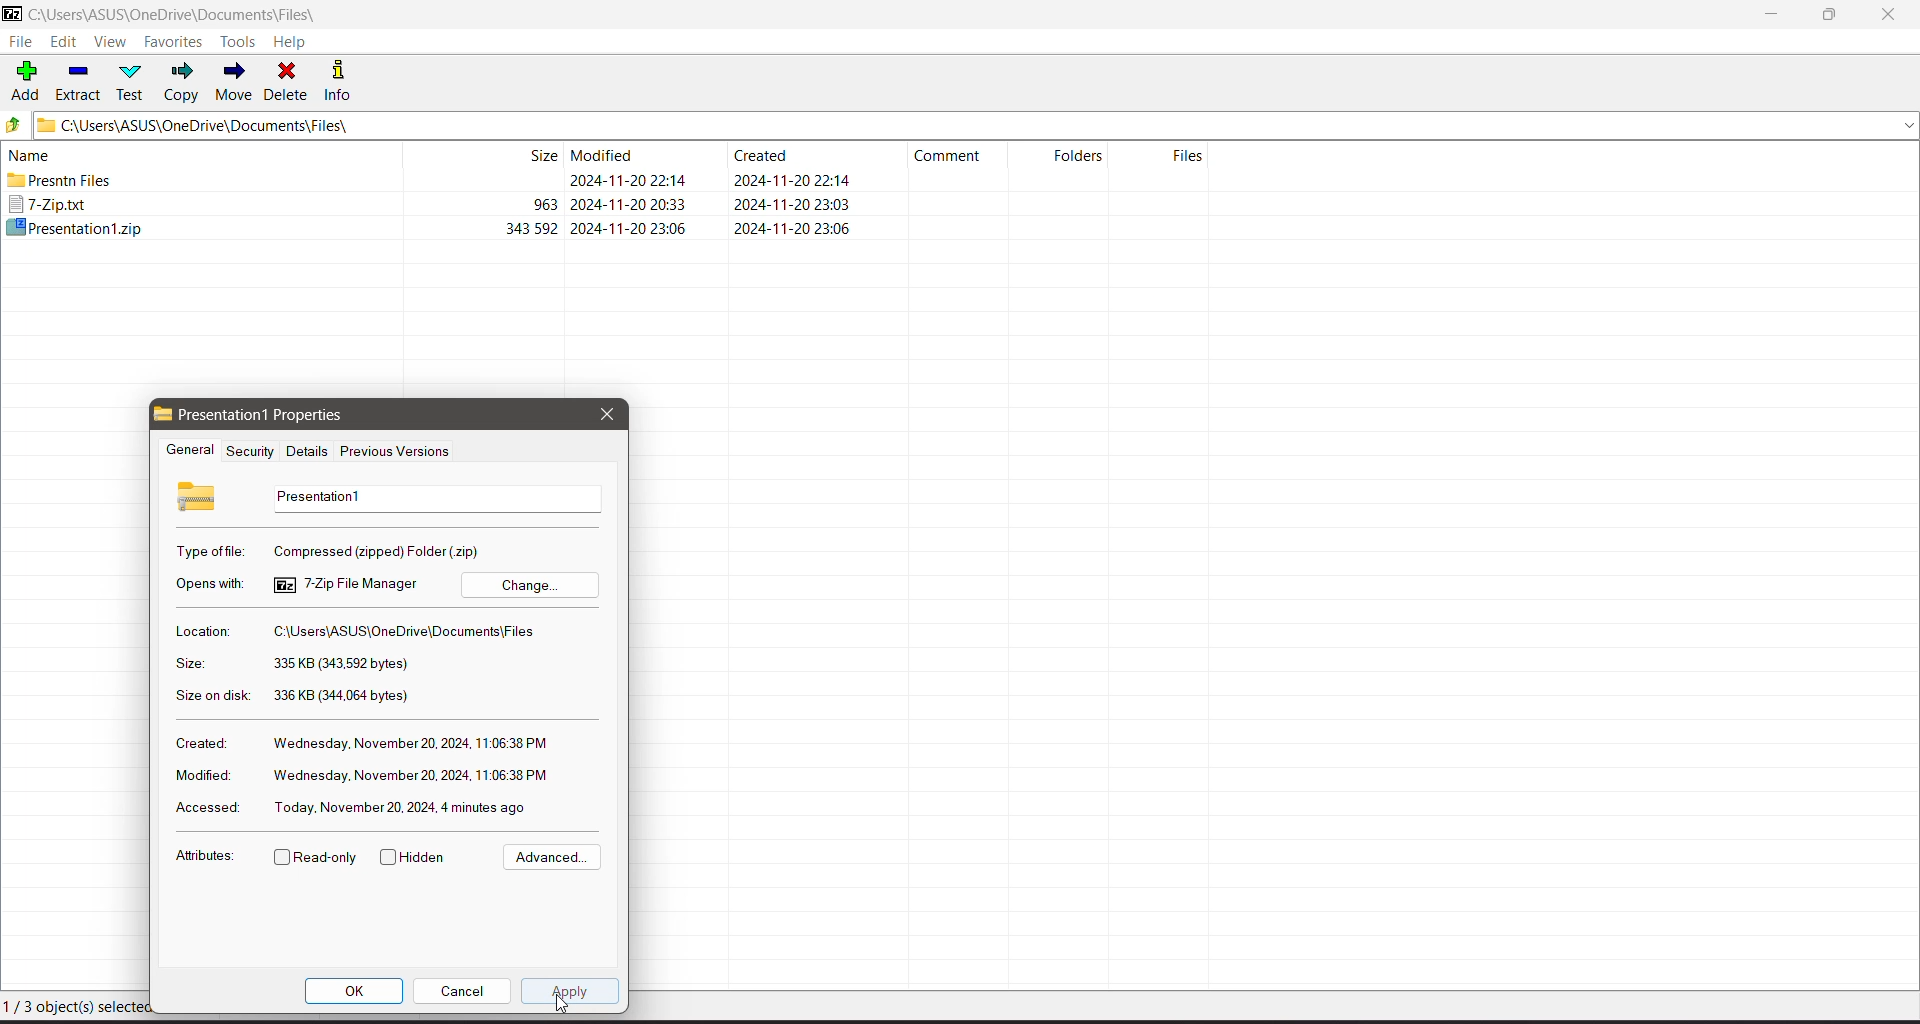  Describe the element at coordinates (204, 809) in the screenshot. I see `Accessed` at that location.